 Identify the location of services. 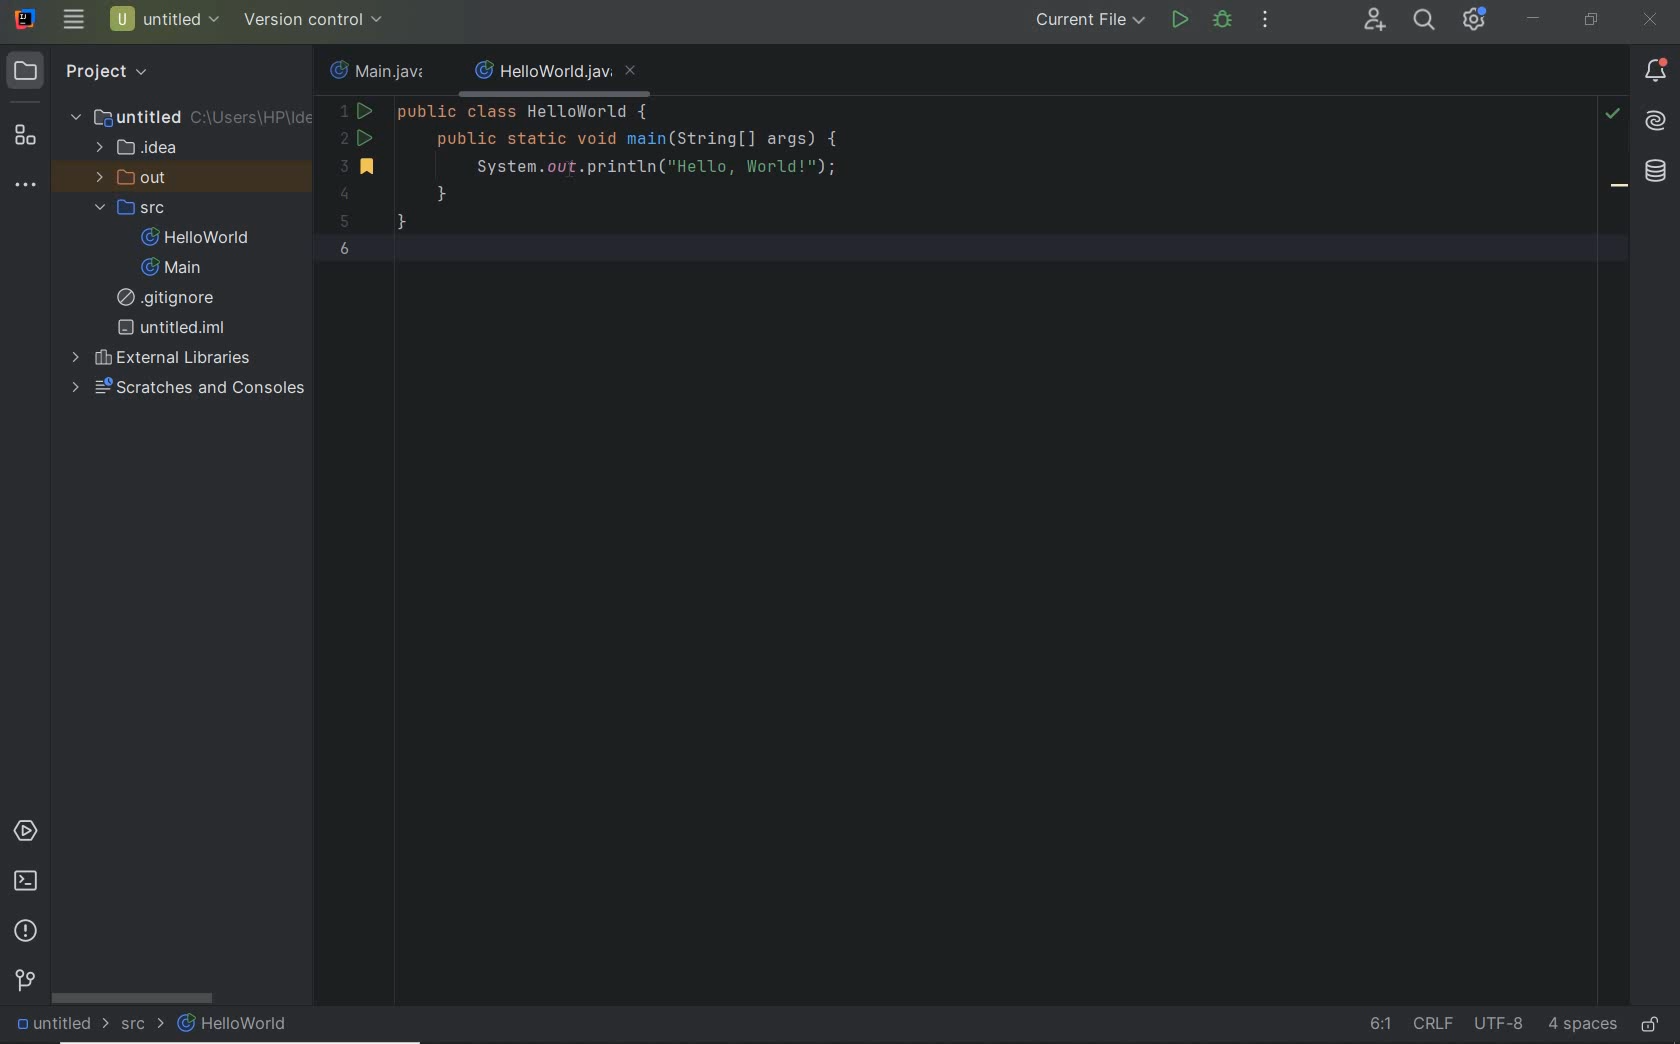
(26, 832).